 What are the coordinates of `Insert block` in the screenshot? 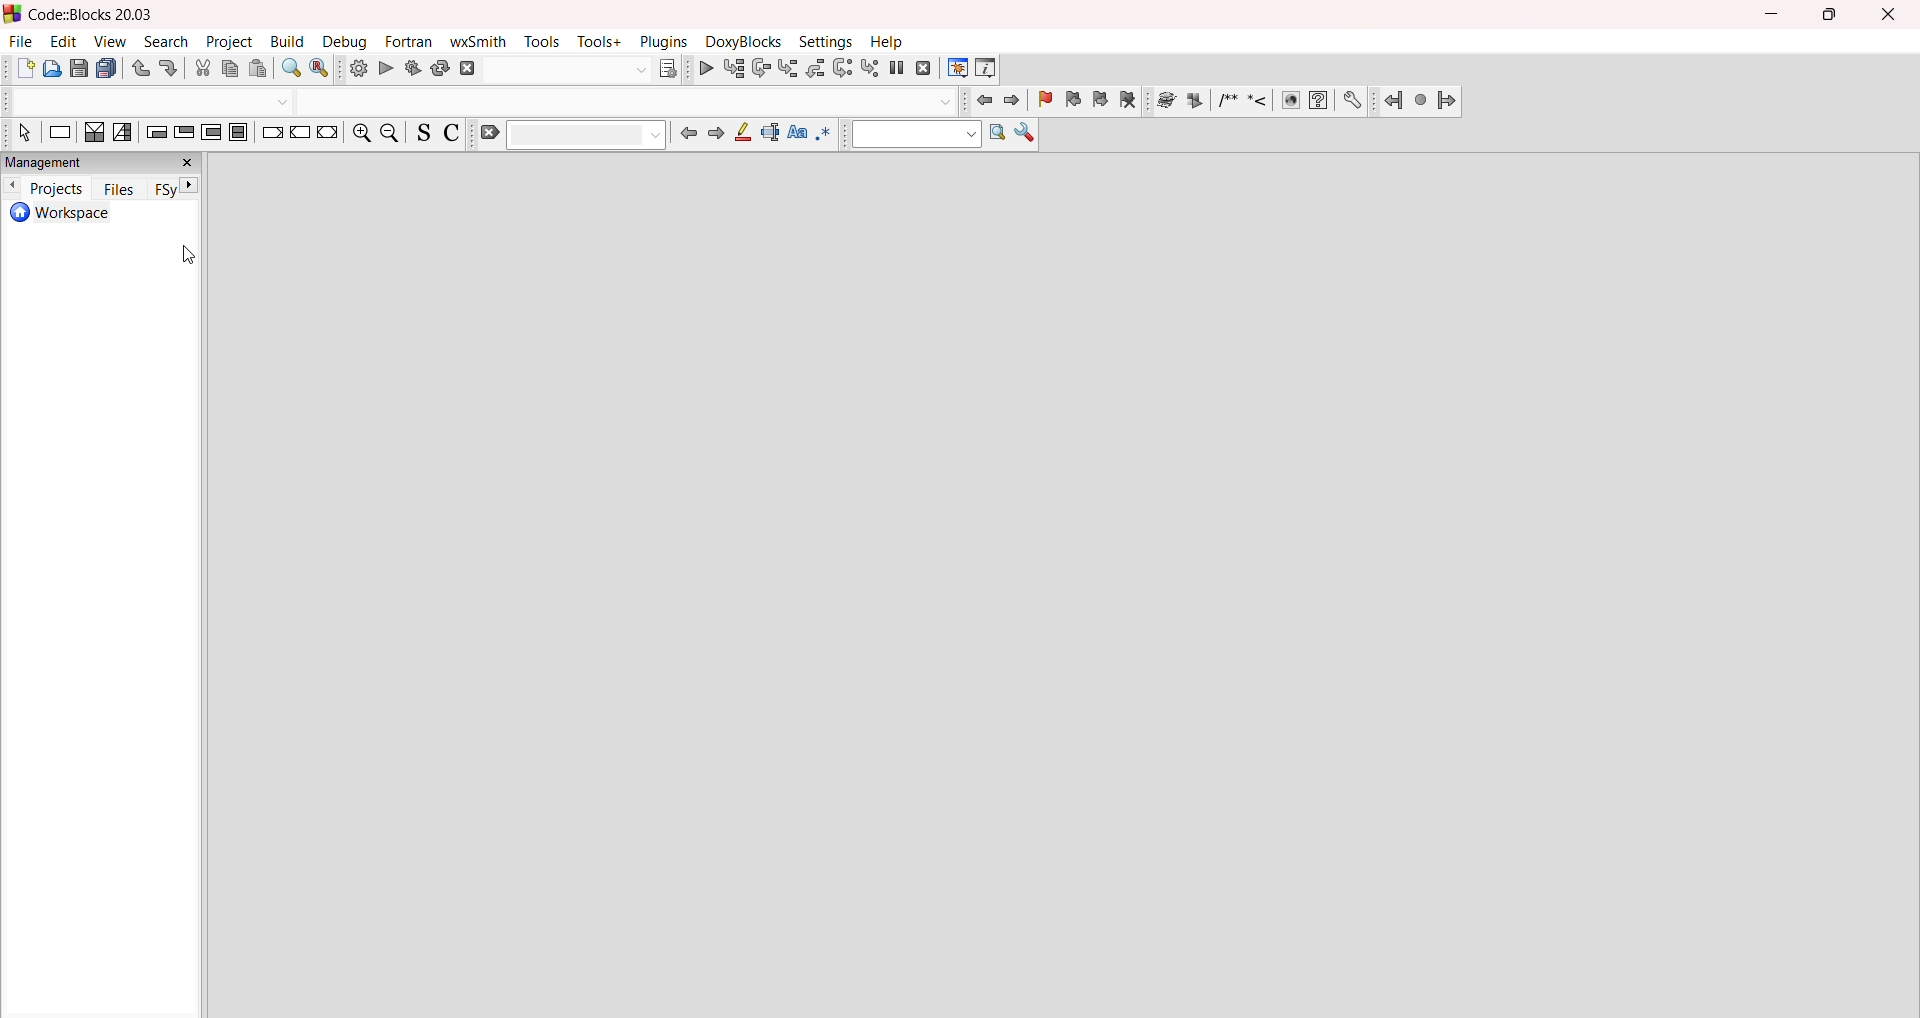 It's located at (1226, 100).